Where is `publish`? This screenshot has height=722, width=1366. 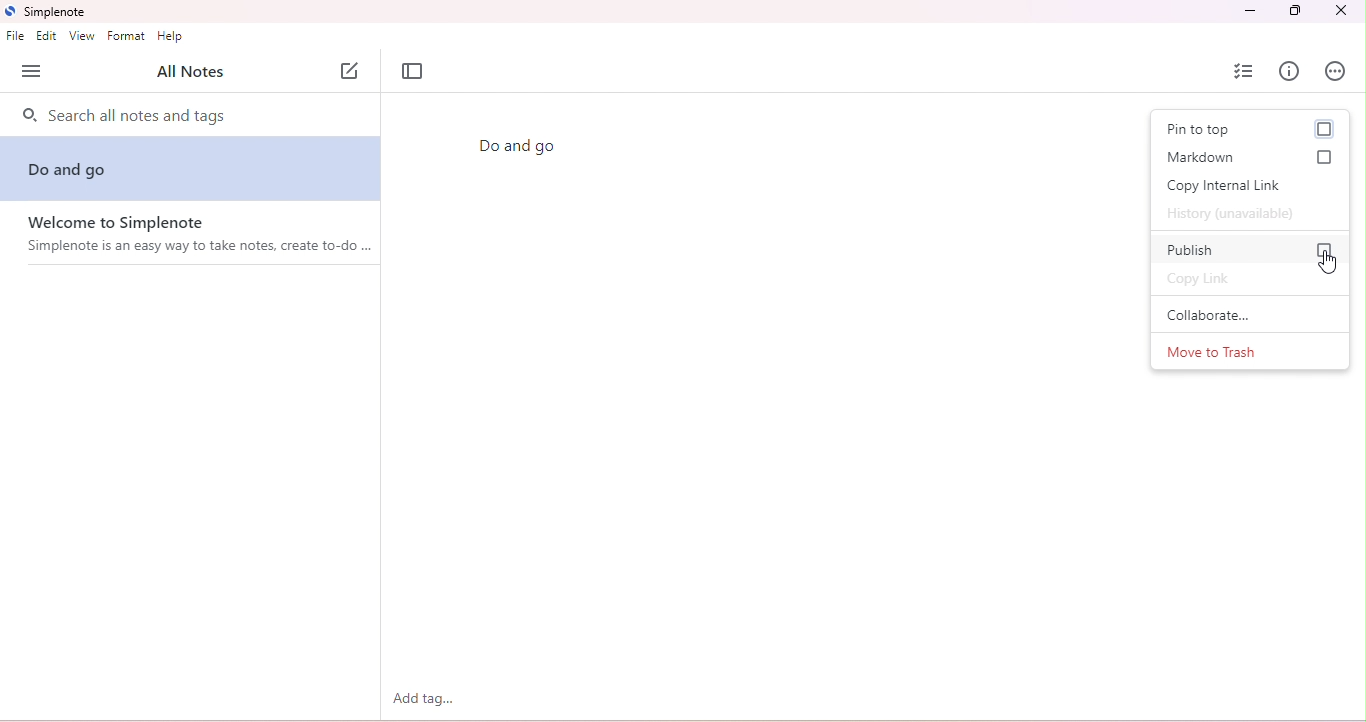 publish is located at coordinates (1199, 249).